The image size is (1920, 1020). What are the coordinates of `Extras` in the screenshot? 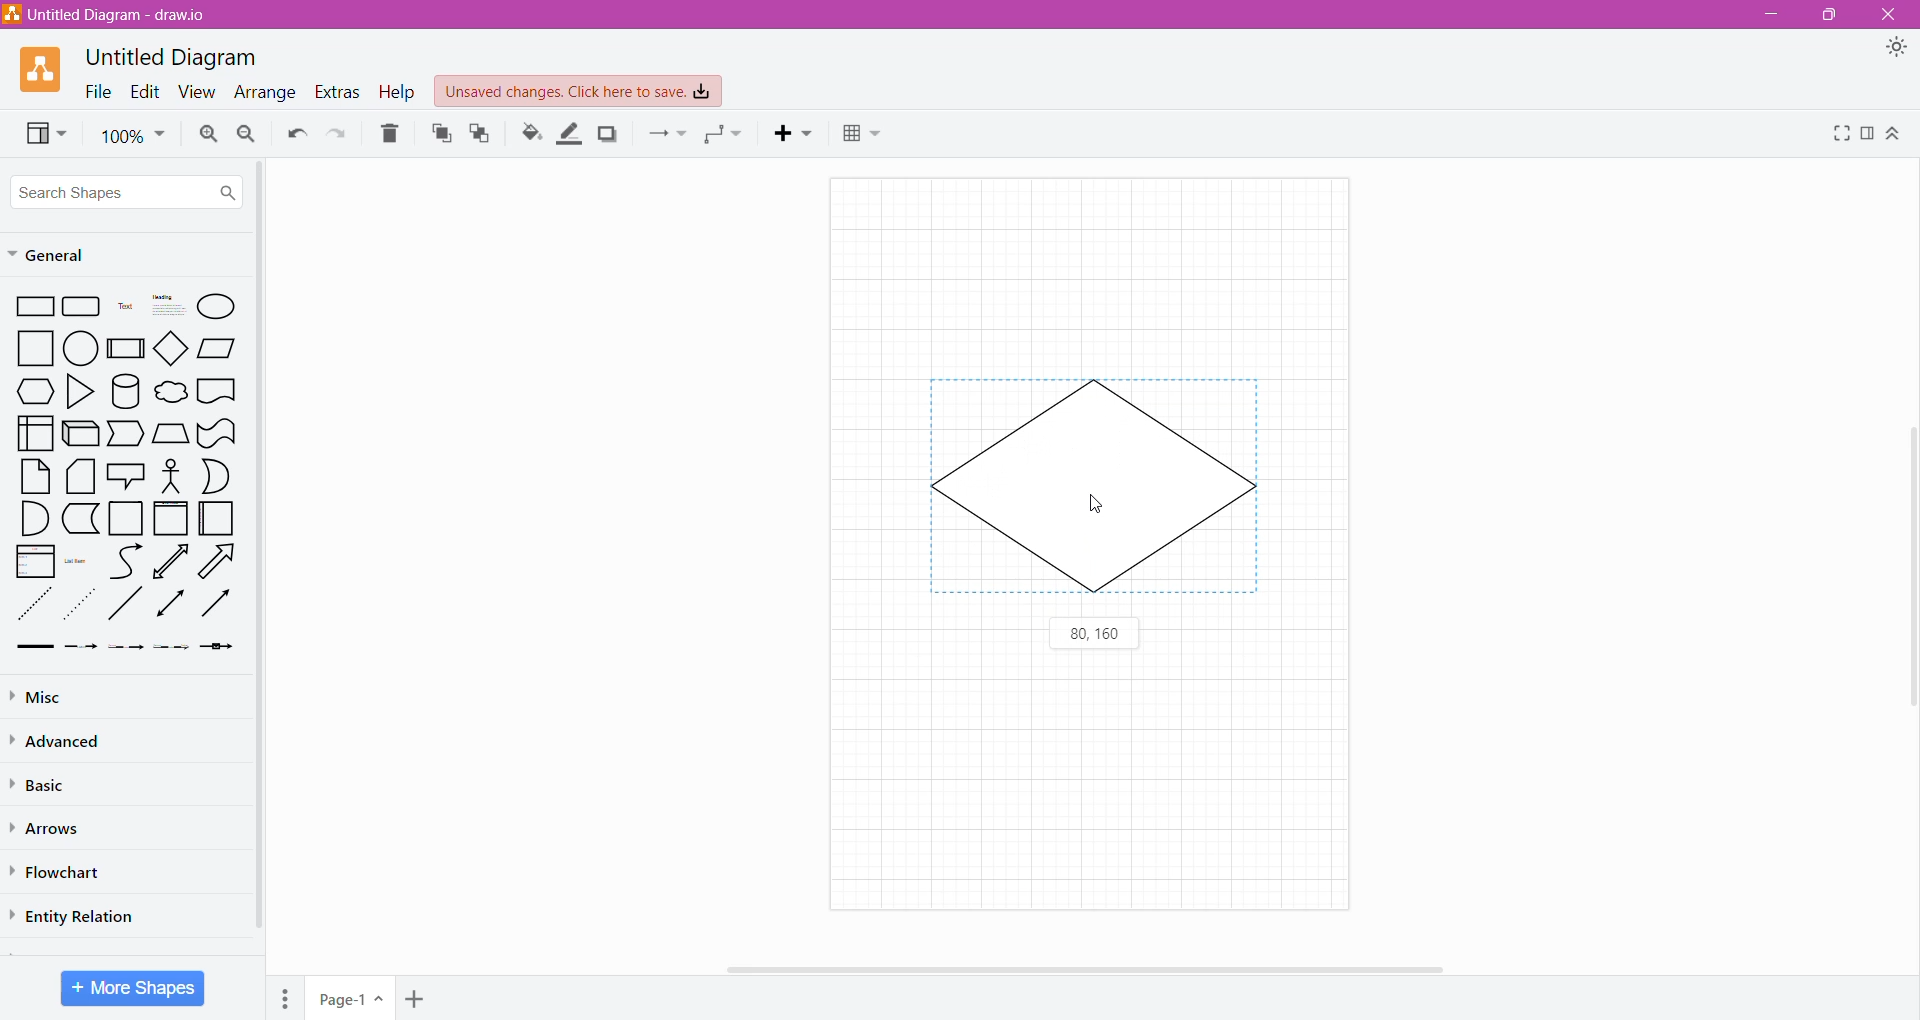 It's located at (337, 91).